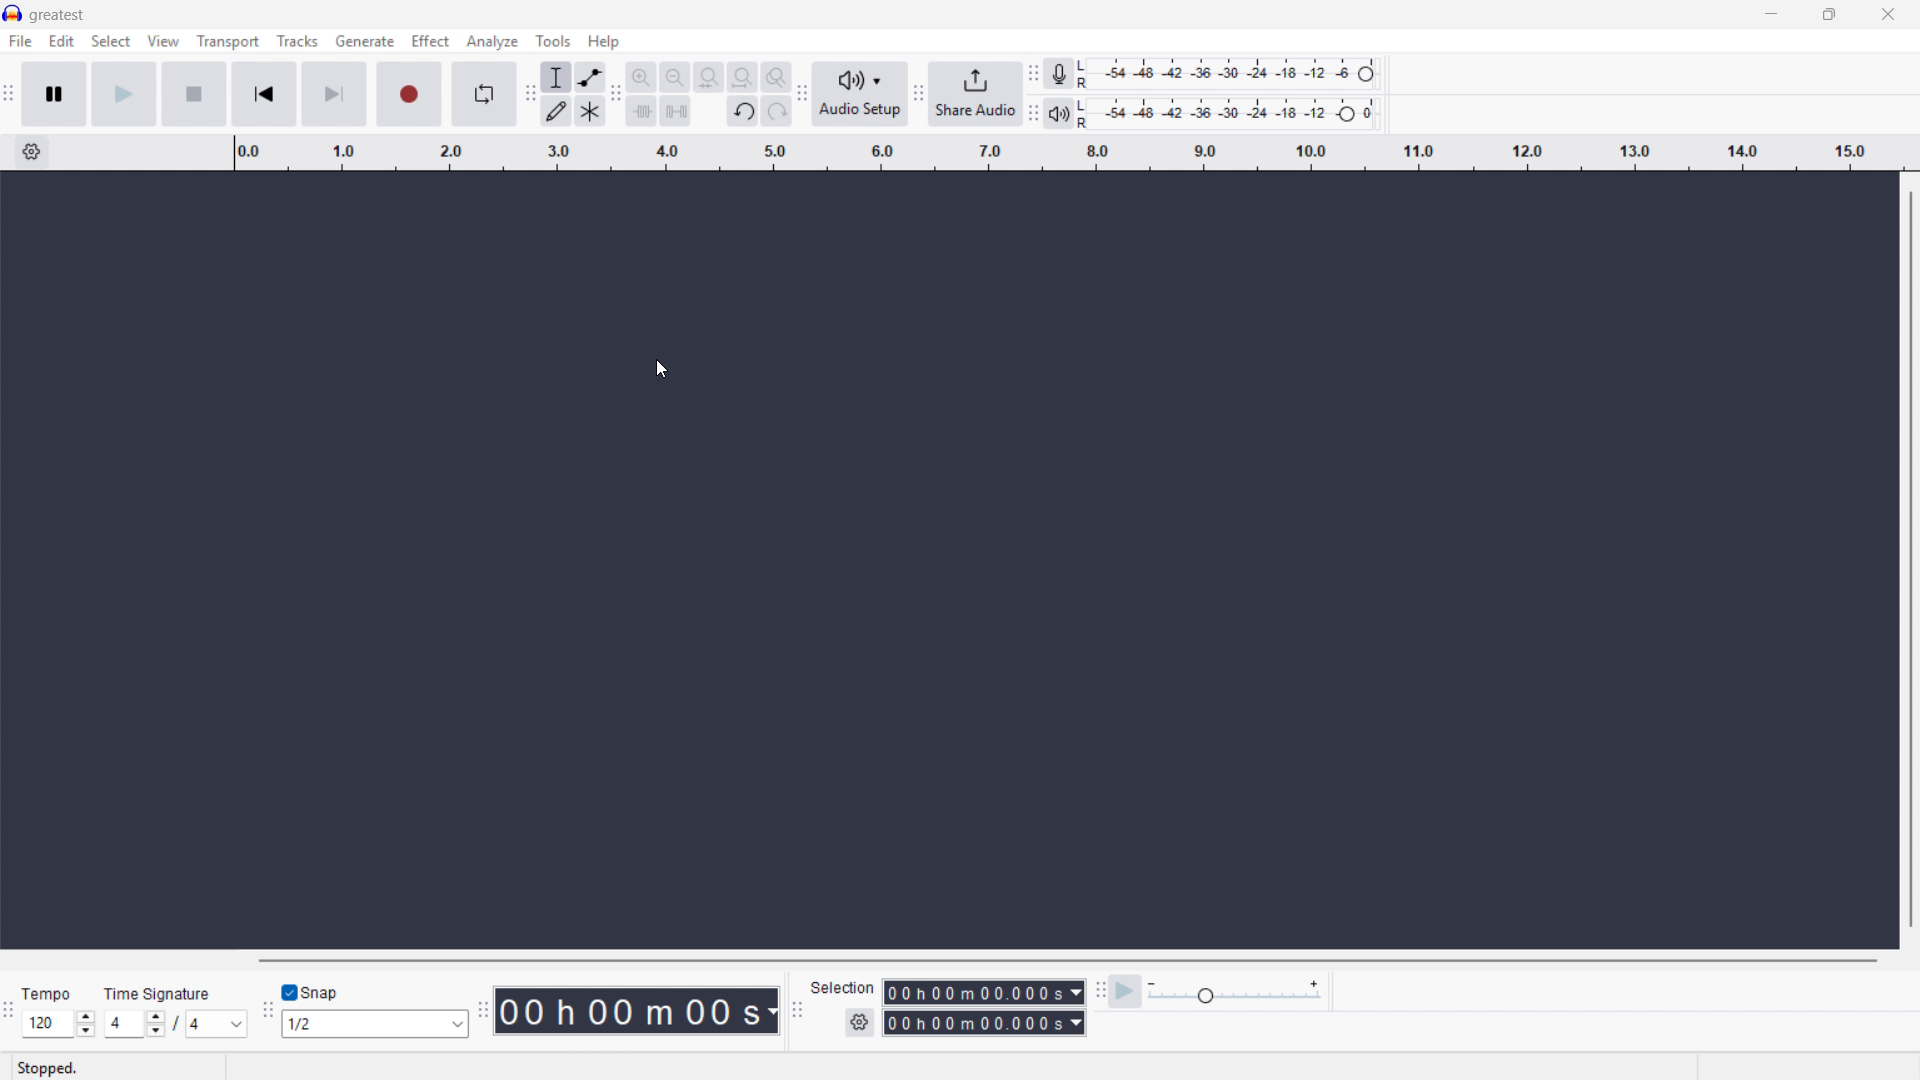  What do you see at coordinates (777, 111) in the screenshot?
I see `redo` at bounding box center [777, 111].